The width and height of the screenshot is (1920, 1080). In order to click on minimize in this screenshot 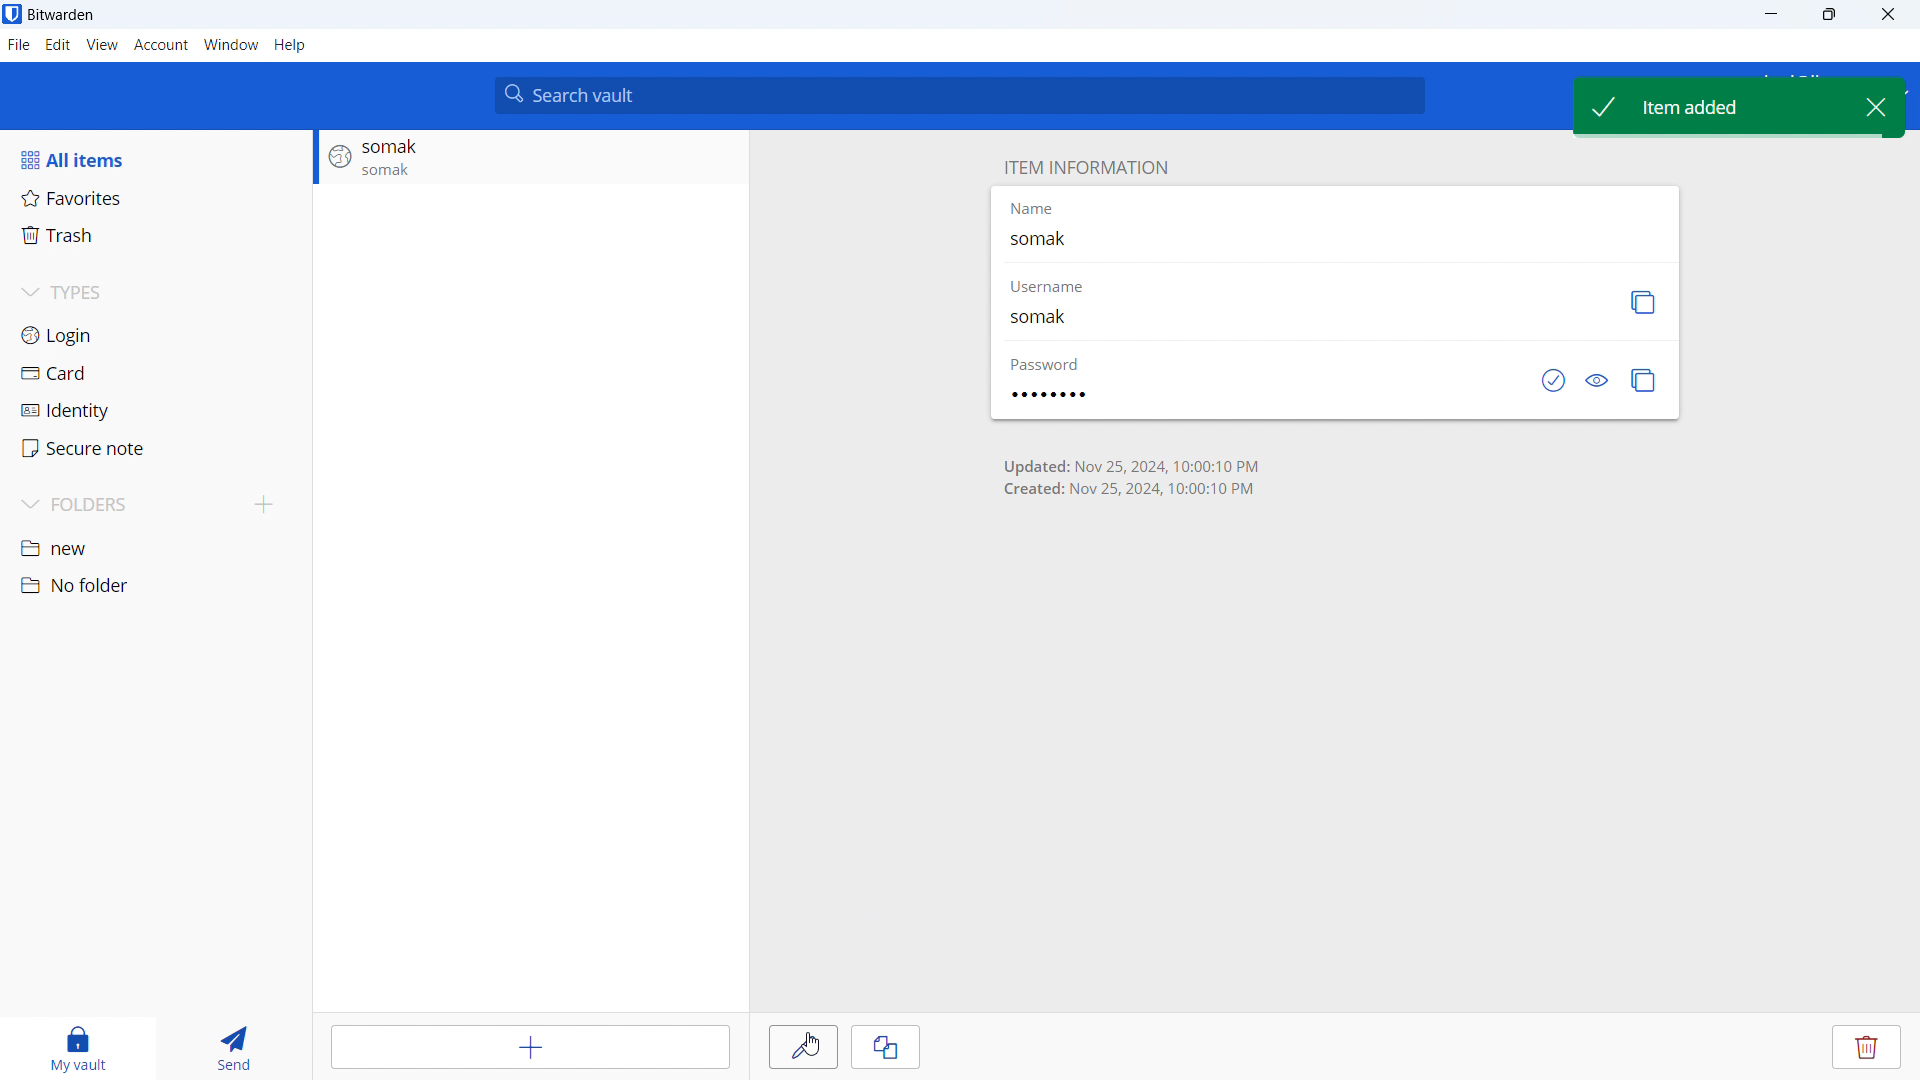, I will do `click(1769, 15)`.